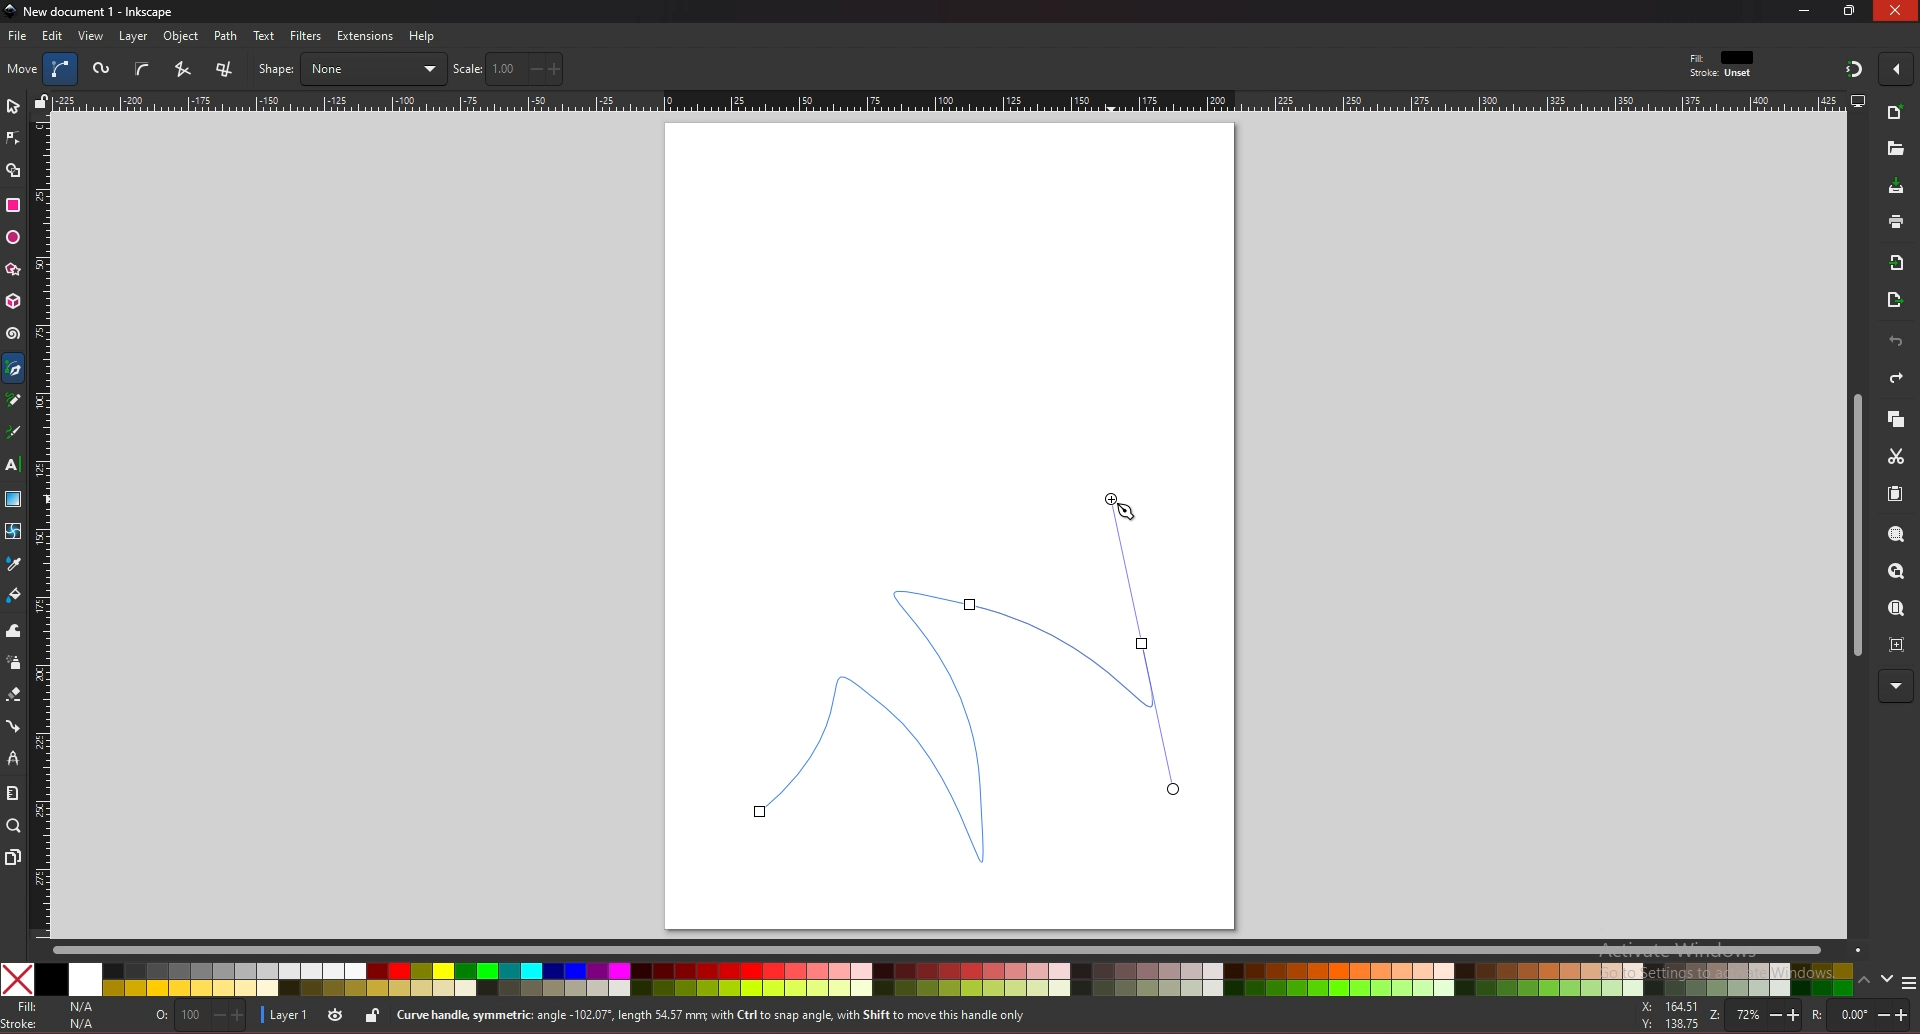 This screenshot has height=1034, width=1920. I want to click on redo, so click(1896, 378).